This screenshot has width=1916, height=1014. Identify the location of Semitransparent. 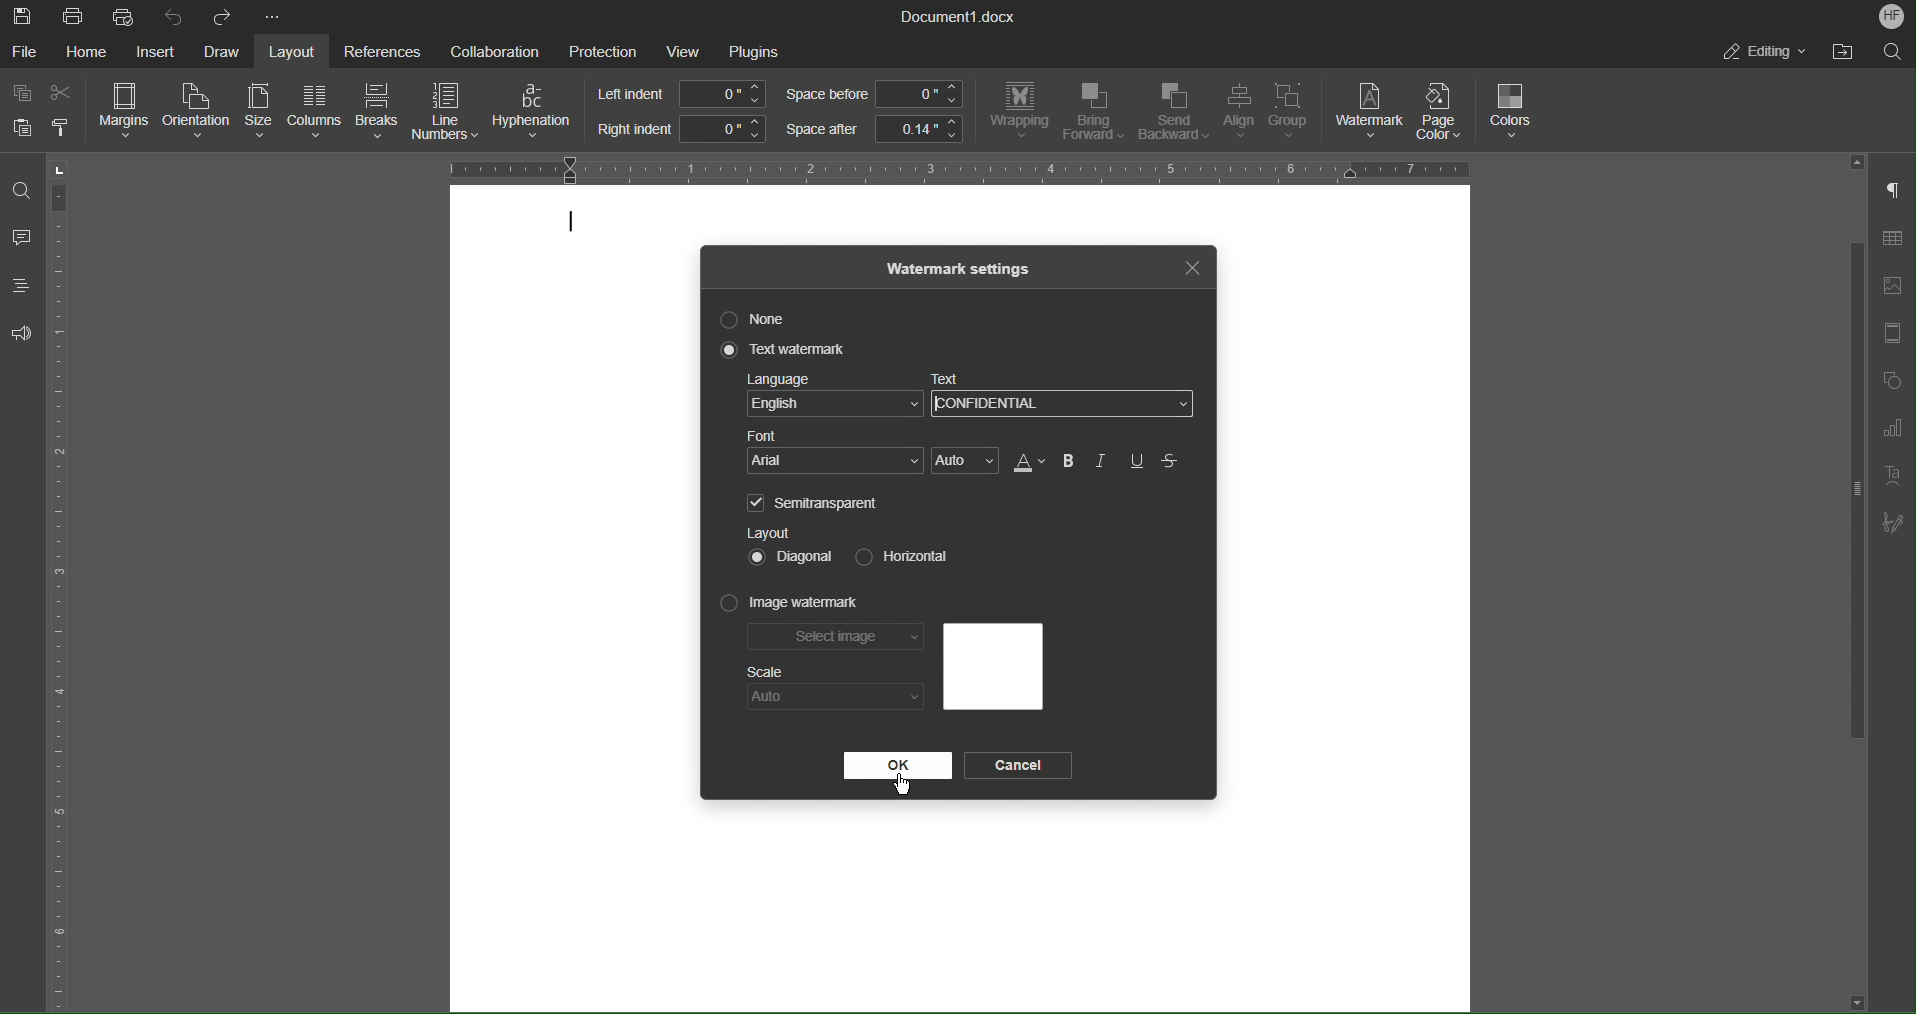
(817, 502).